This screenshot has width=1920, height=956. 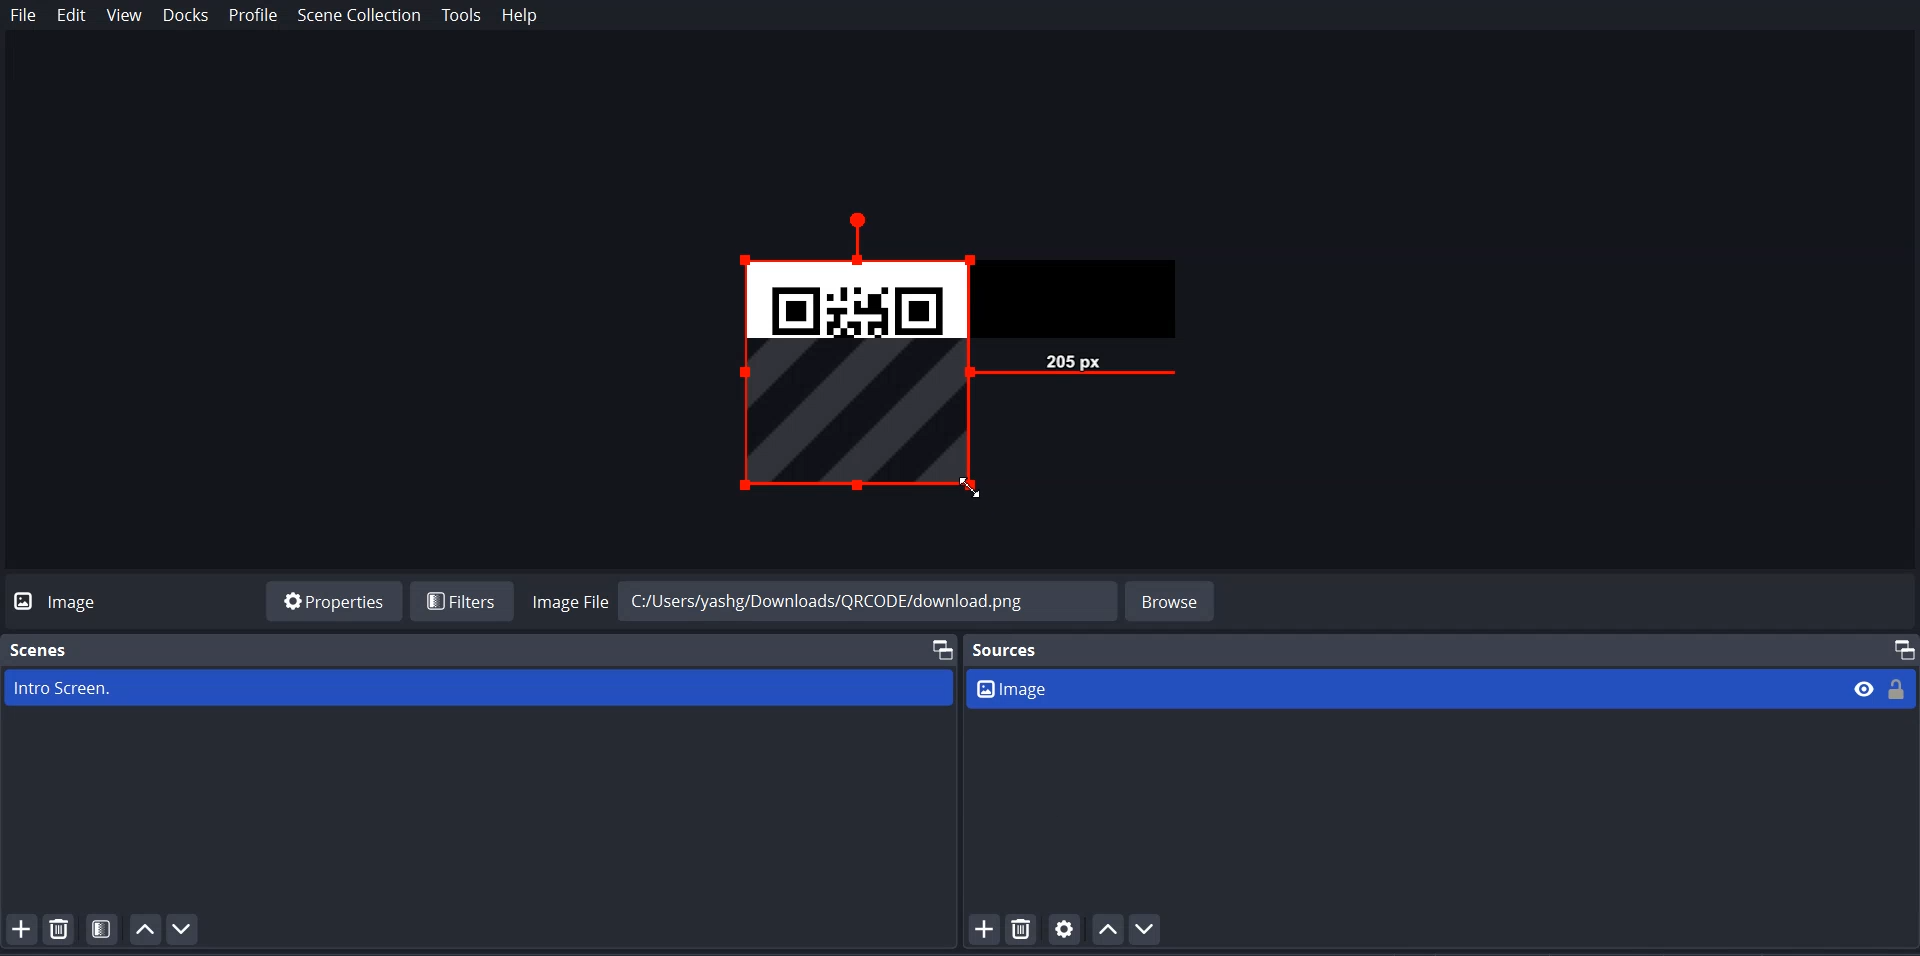 What do you see at coordinates (184, 929) in the screenshot?
I see `Move Scene Down ` at bounding box center [184, 929].